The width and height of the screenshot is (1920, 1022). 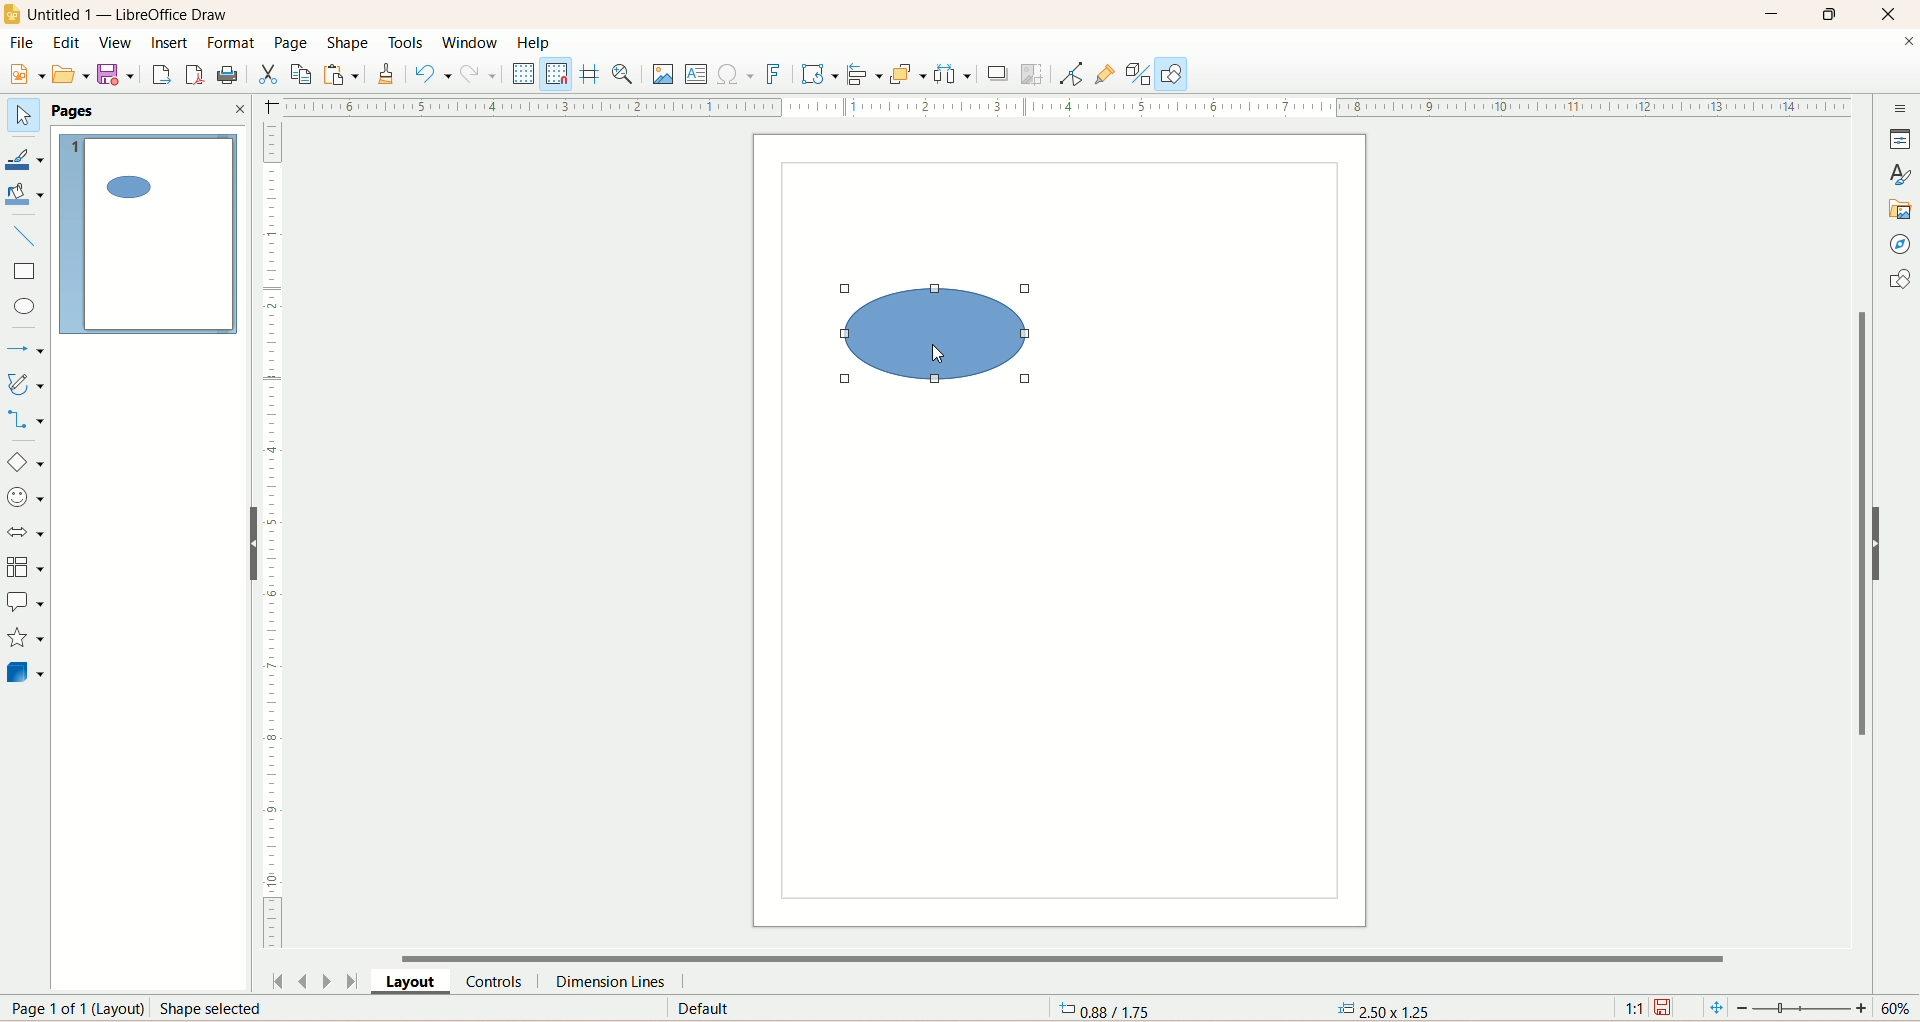 I want to click on cut, so click(x=271, y=74).